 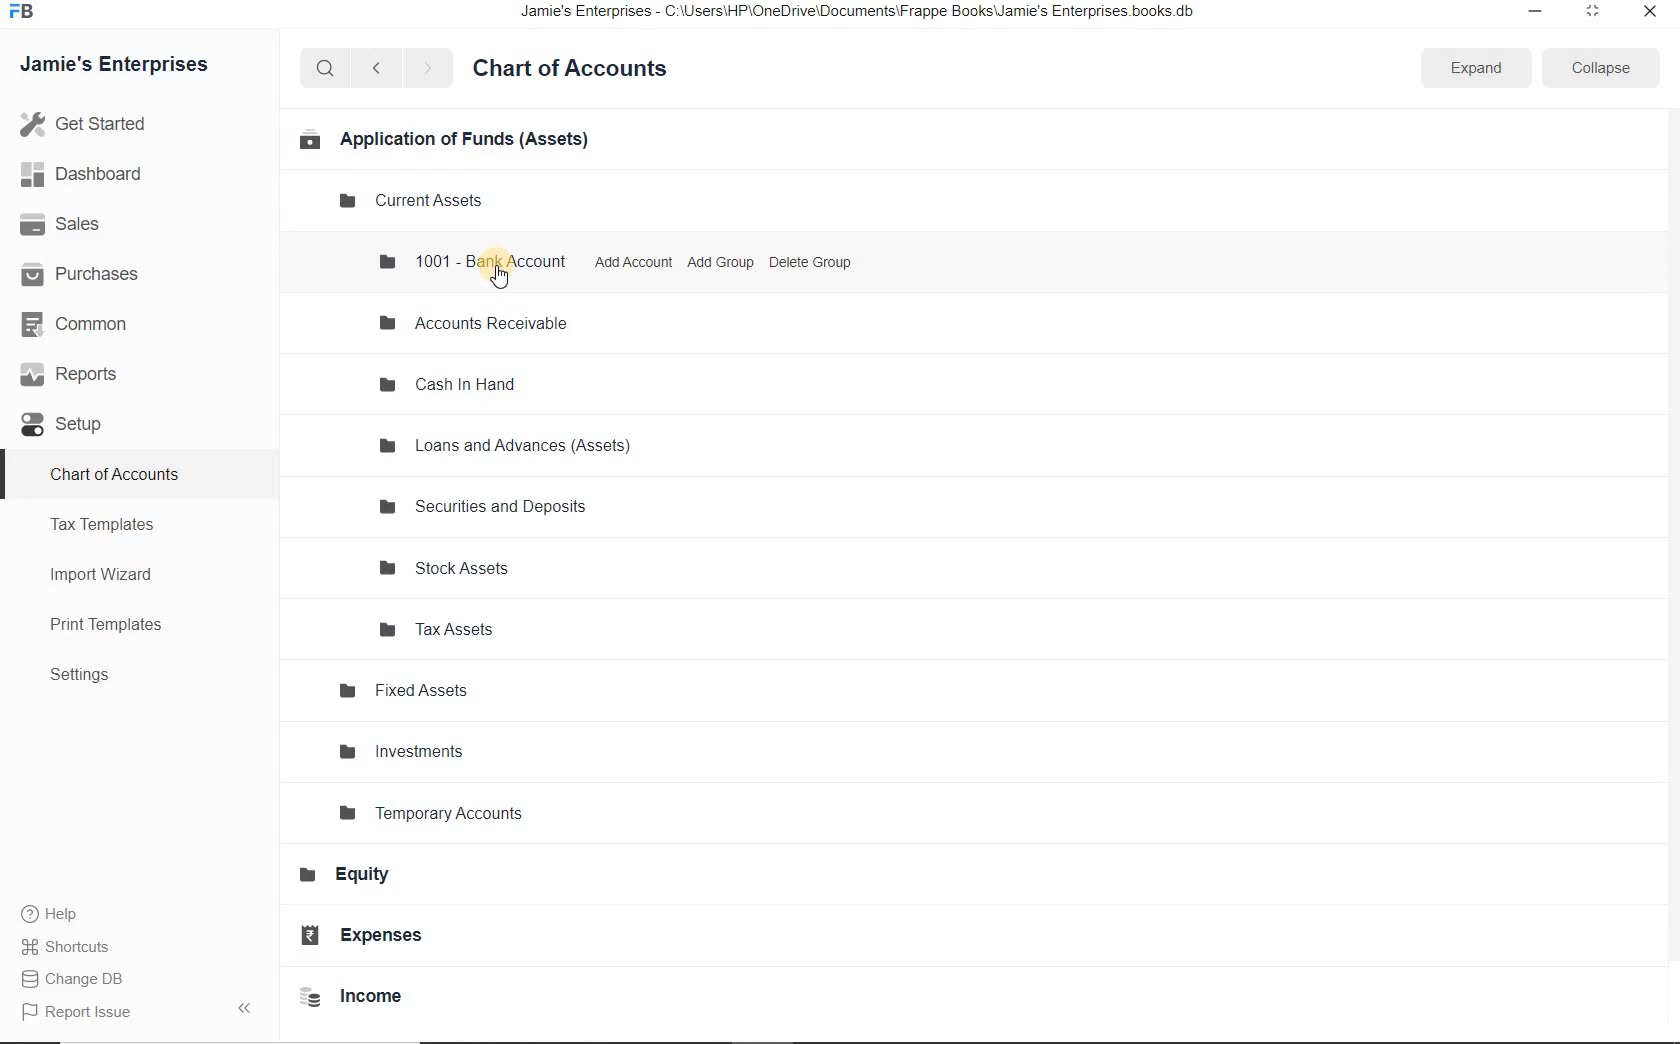 I want to click on Add Account, so click(x=633, y=262).